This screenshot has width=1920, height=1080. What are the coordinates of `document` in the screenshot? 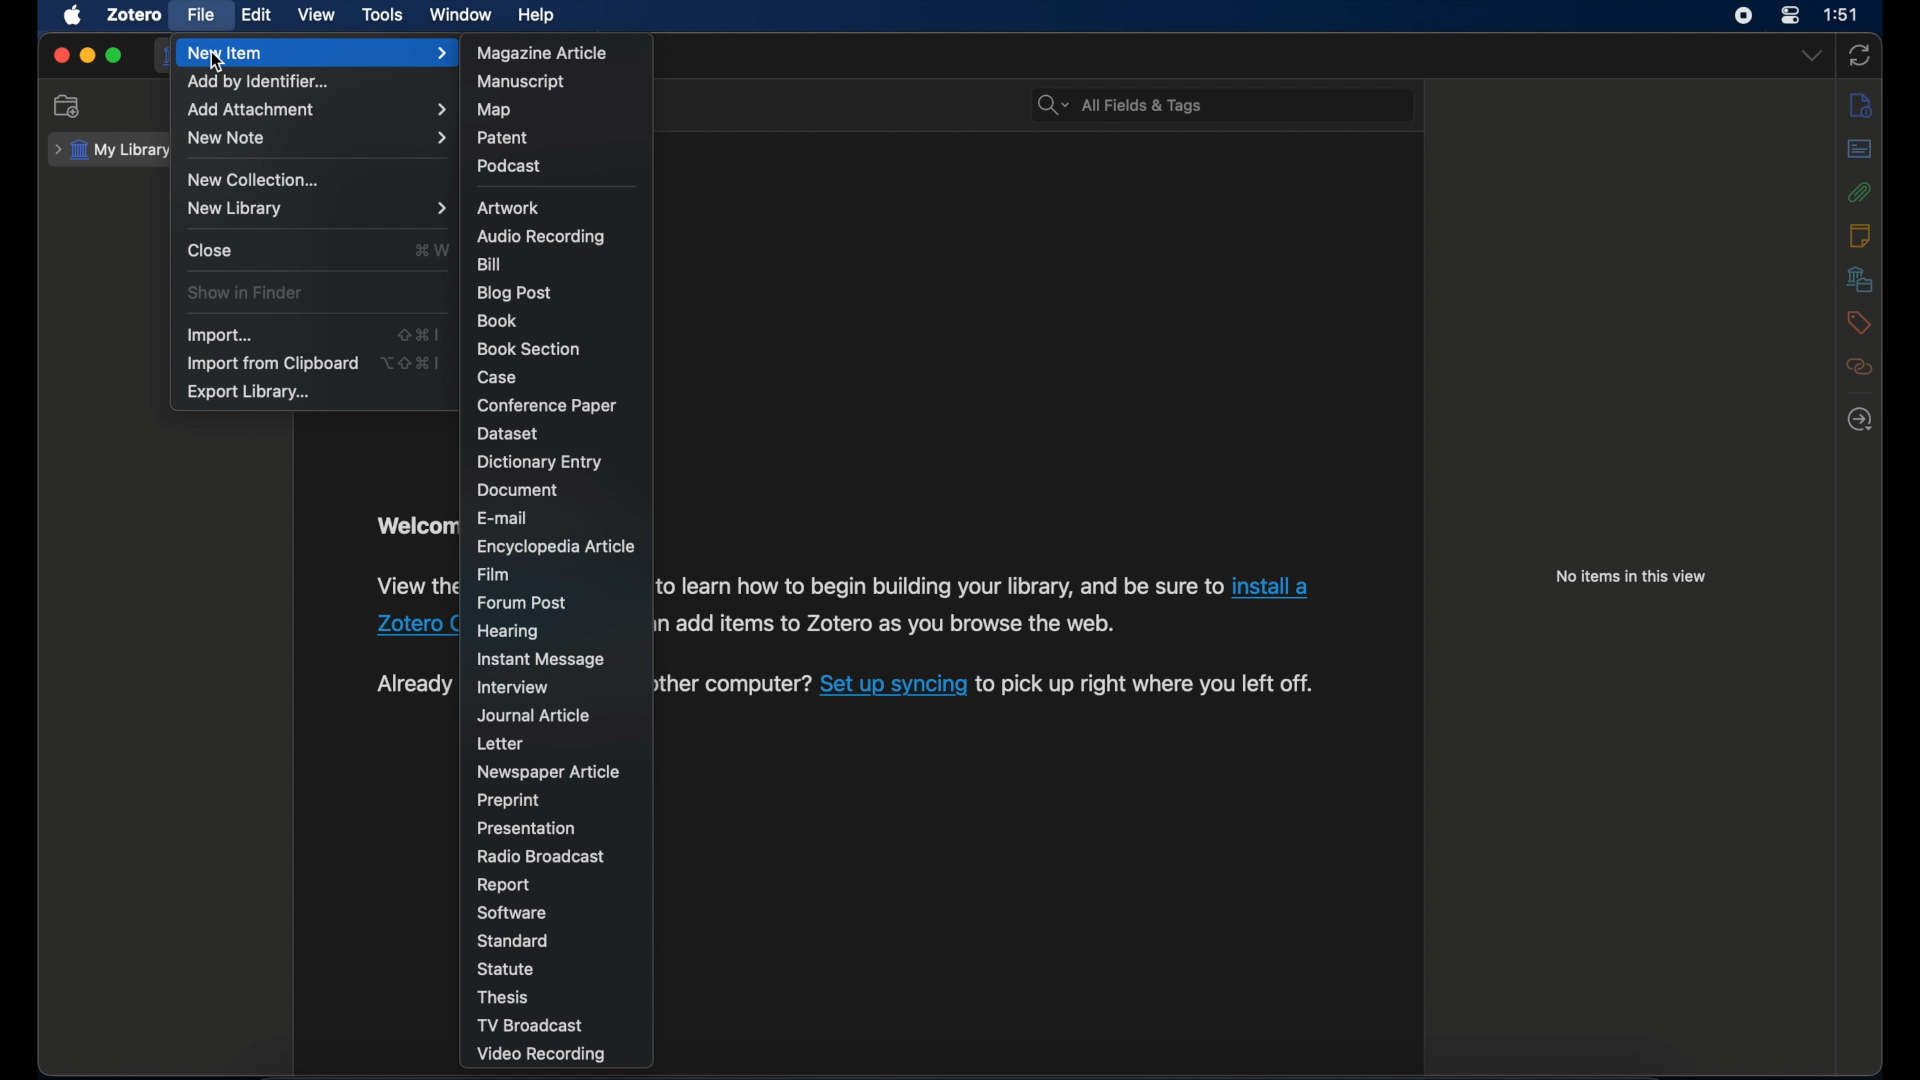 It's located at (520, 491).